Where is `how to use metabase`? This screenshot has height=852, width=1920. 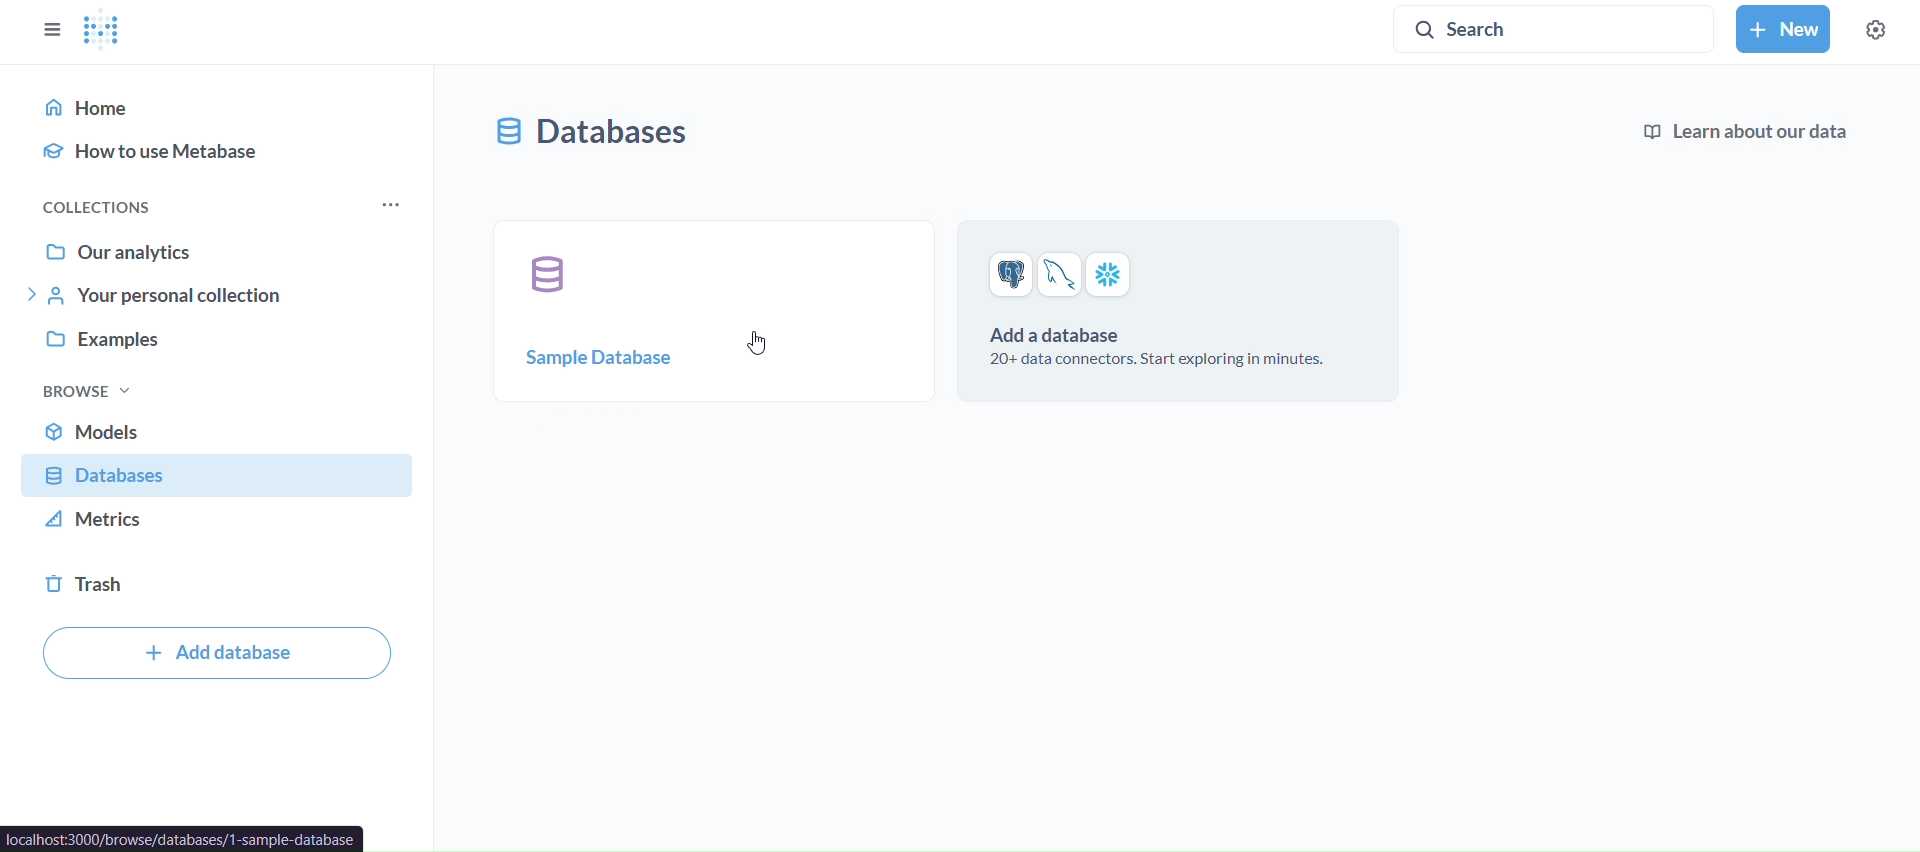
how to use metabase is located at coordinates (219, 150).